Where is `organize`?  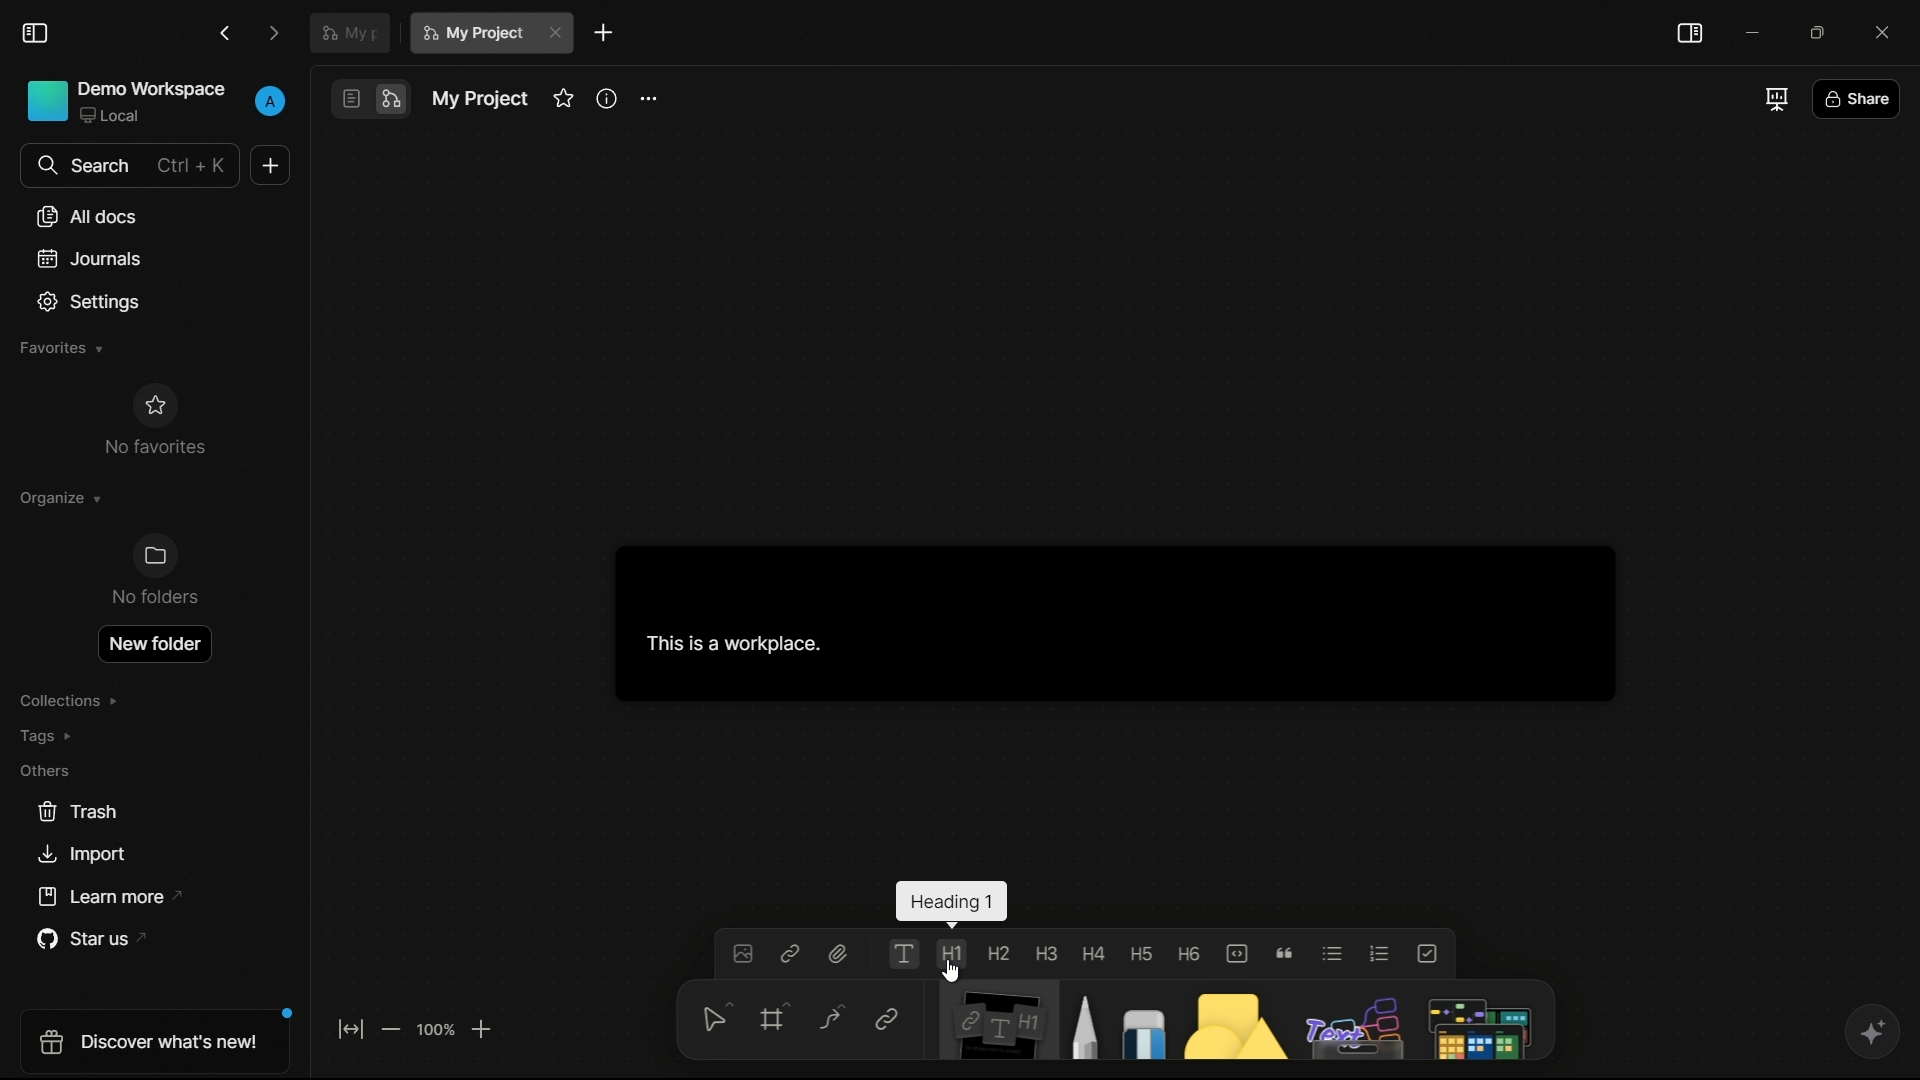
organize is located at coordinates (64, 497).